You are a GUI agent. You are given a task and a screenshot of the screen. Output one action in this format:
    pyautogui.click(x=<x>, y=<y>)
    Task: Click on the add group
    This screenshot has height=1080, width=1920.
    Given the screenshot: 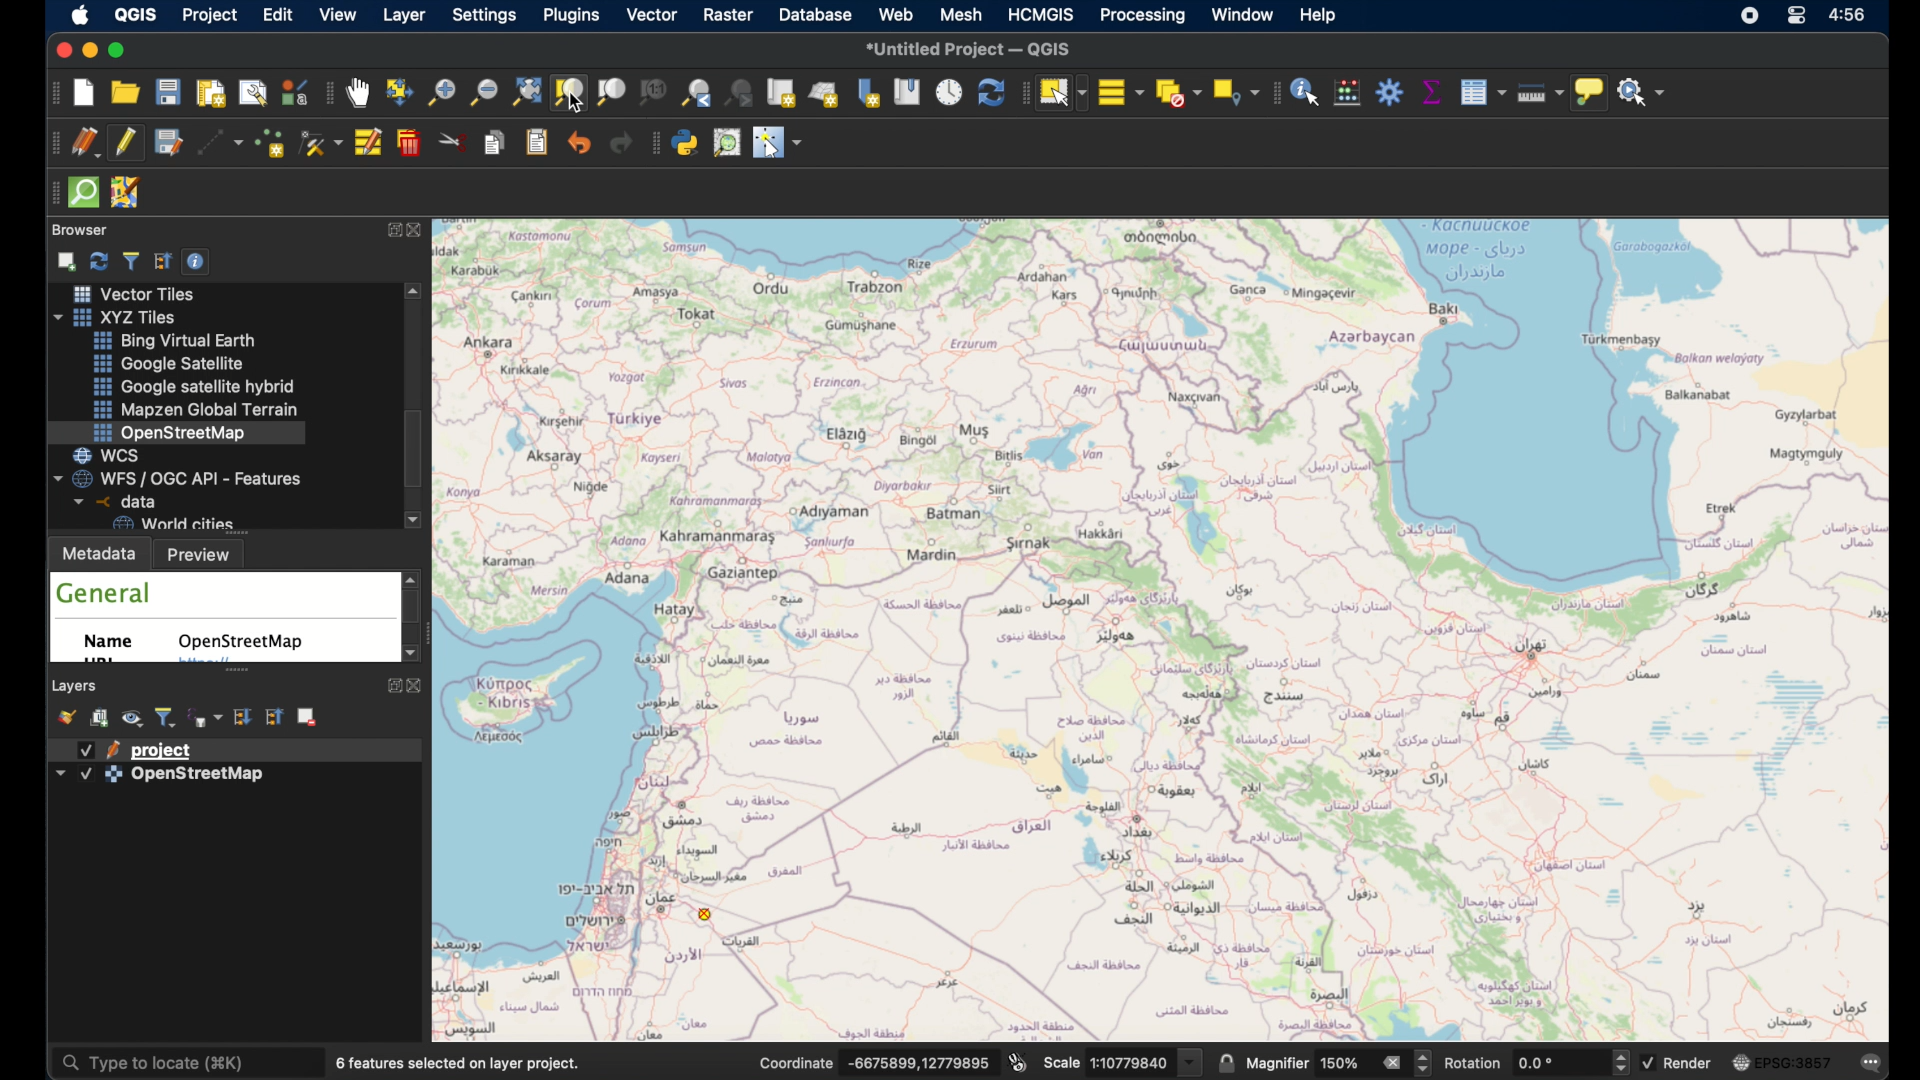 What is the action you would take?
    pyautogui.click(x=101, y=719)
    